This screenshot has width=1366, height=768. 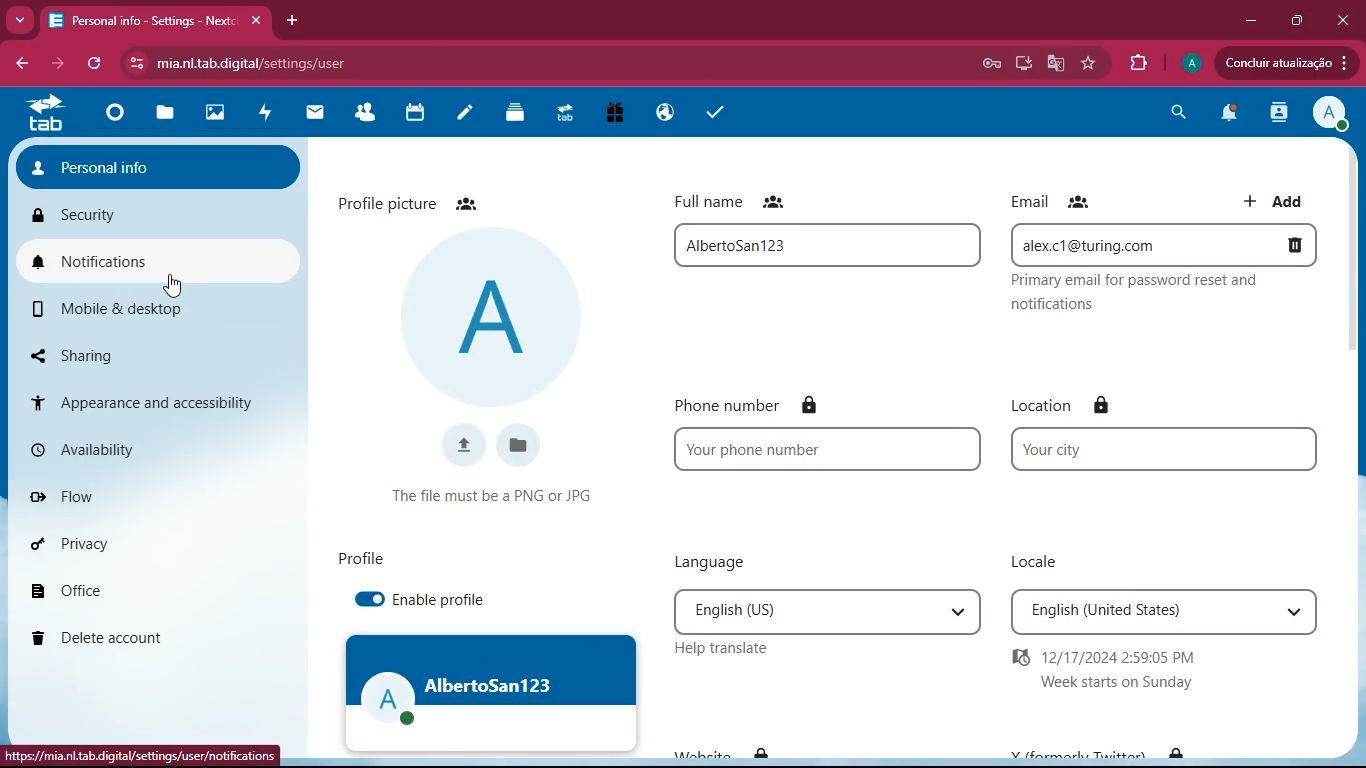 What do you see at coordinates (359, 115) in the screenshot?
I see `friends` at bounding box center [359, 115].